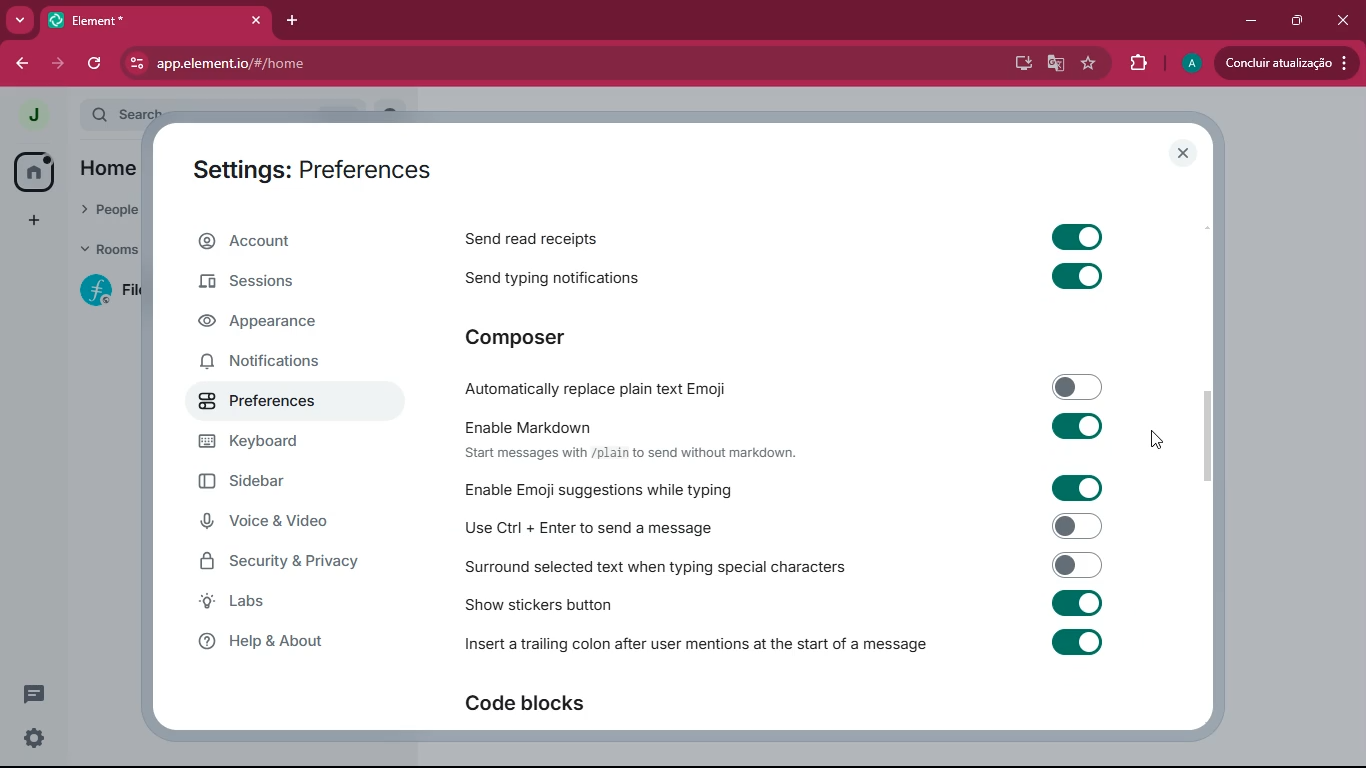 Image resolution: width=1366 pixels, height=768 pixels. What do you see at coordinates (308, 170) in the screenshot?
I see `Settings: Preferences` at bounding box center [308, 170].